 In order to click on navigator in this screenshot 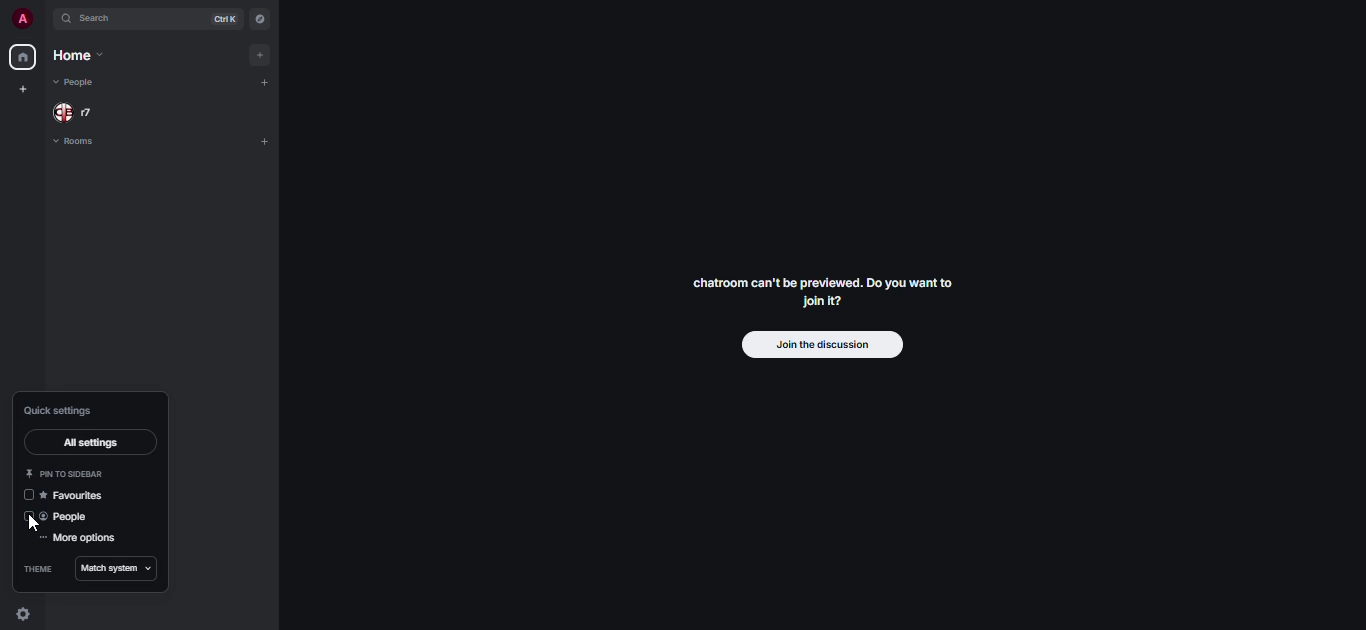, I will do `click(260, 19)`.